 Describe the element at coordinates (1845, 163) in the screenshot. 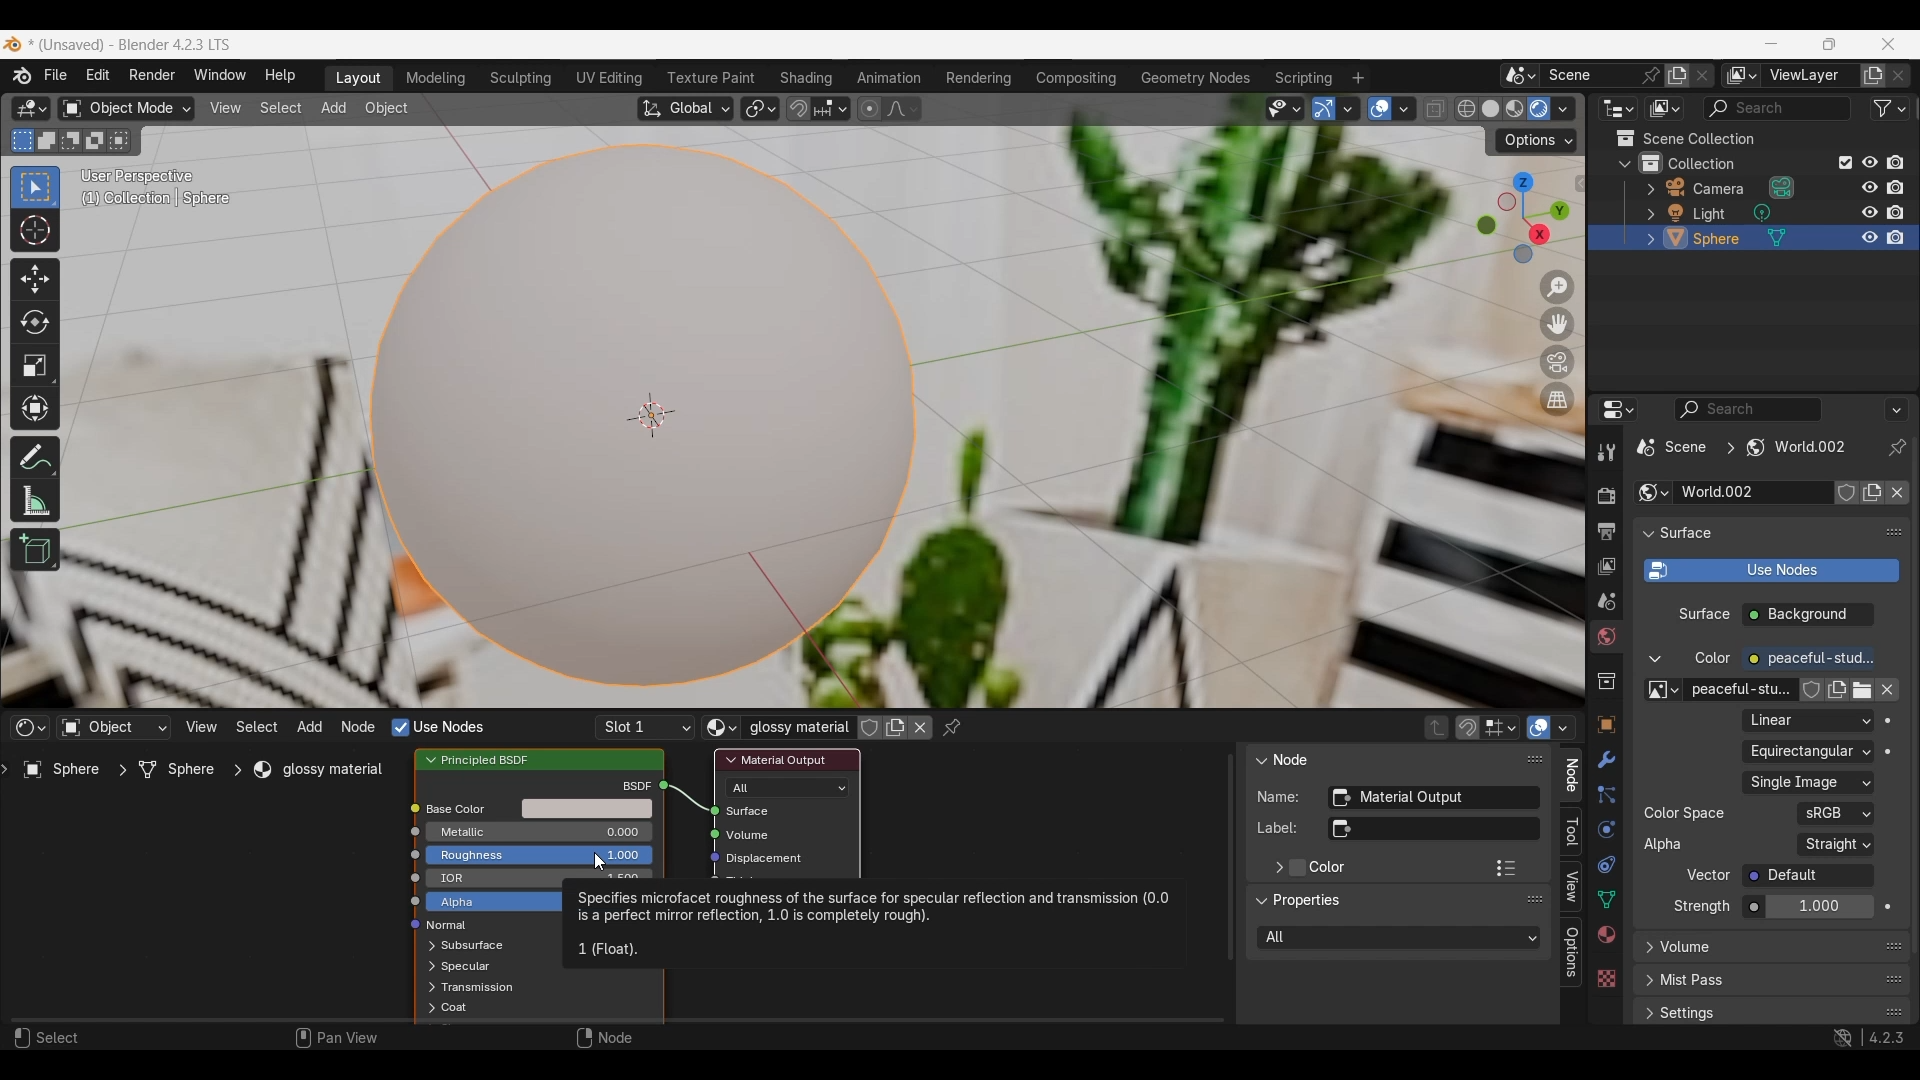

I see `Exclude from view layer` at that location.